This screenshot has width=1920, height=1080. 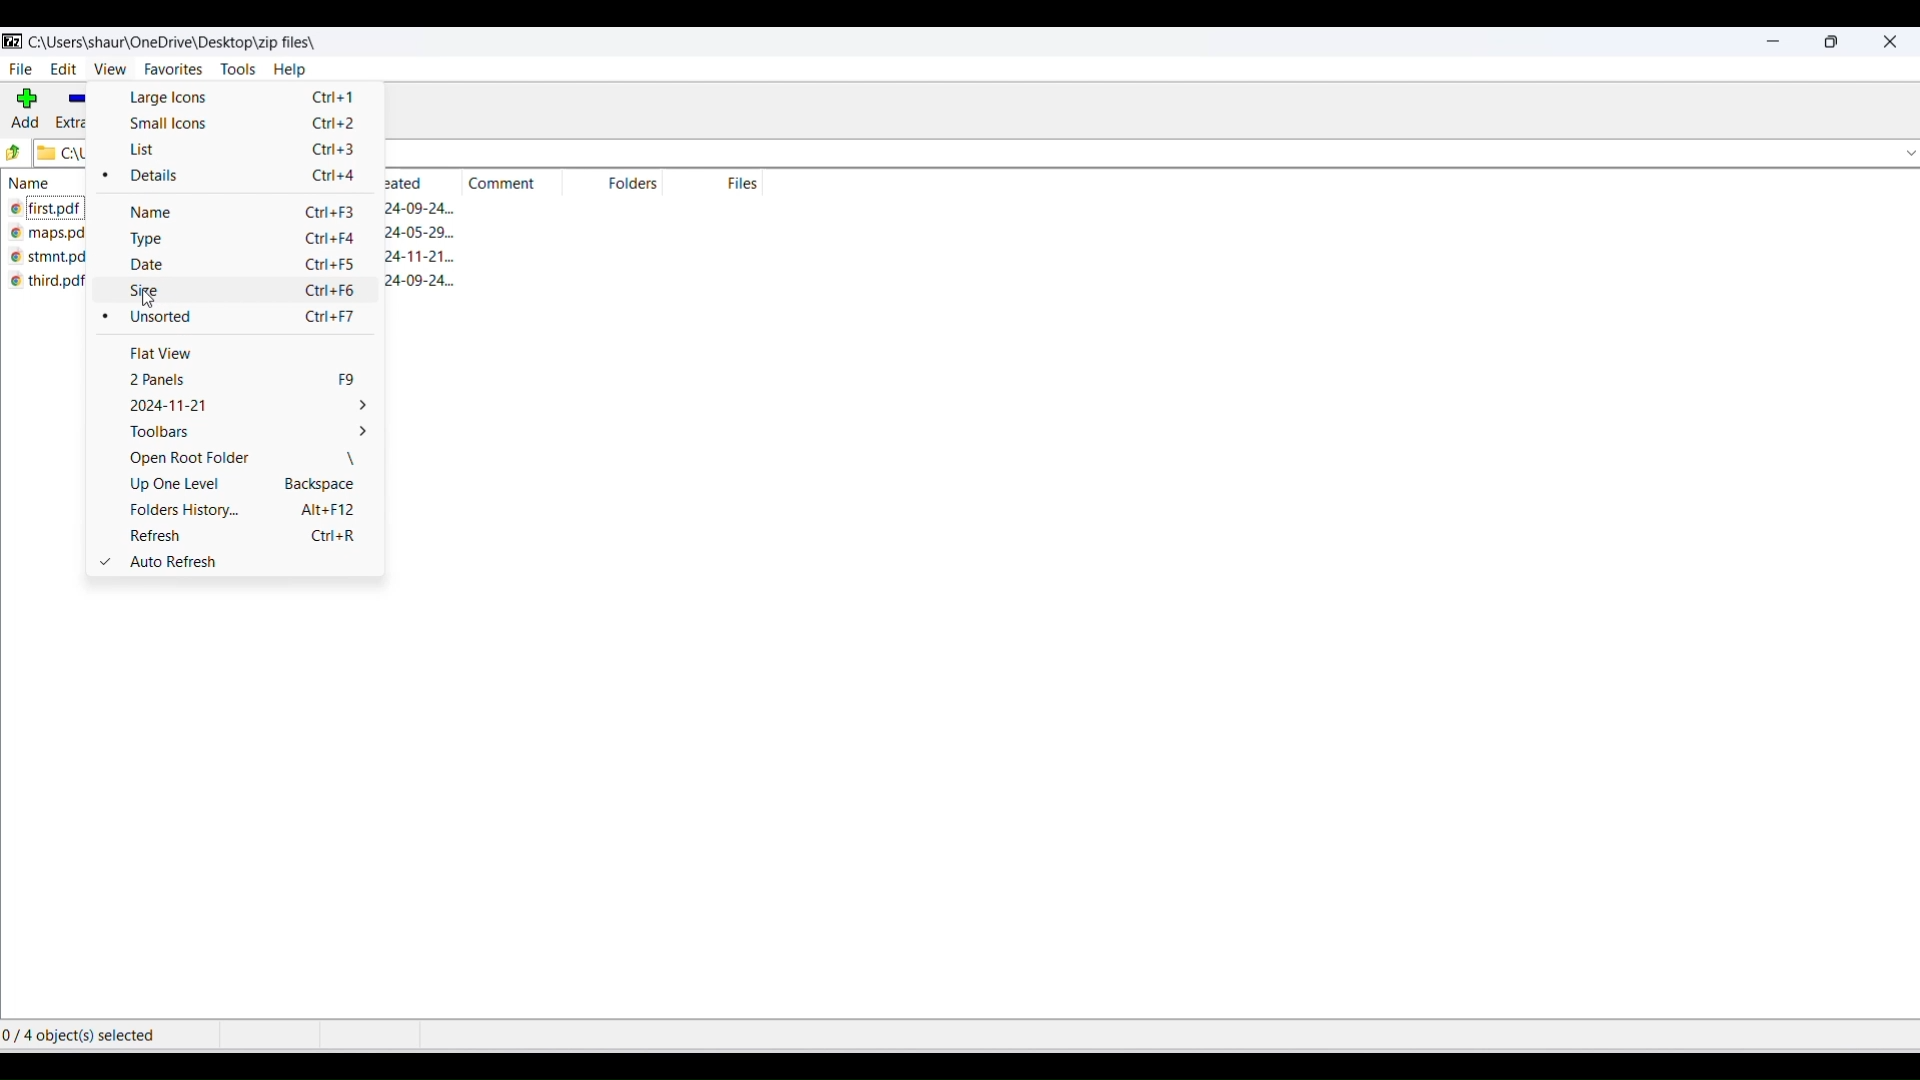 What do you see at coordinates (75, 110) in the screenshot?
I see `extract` at bounding box center [75, 110].